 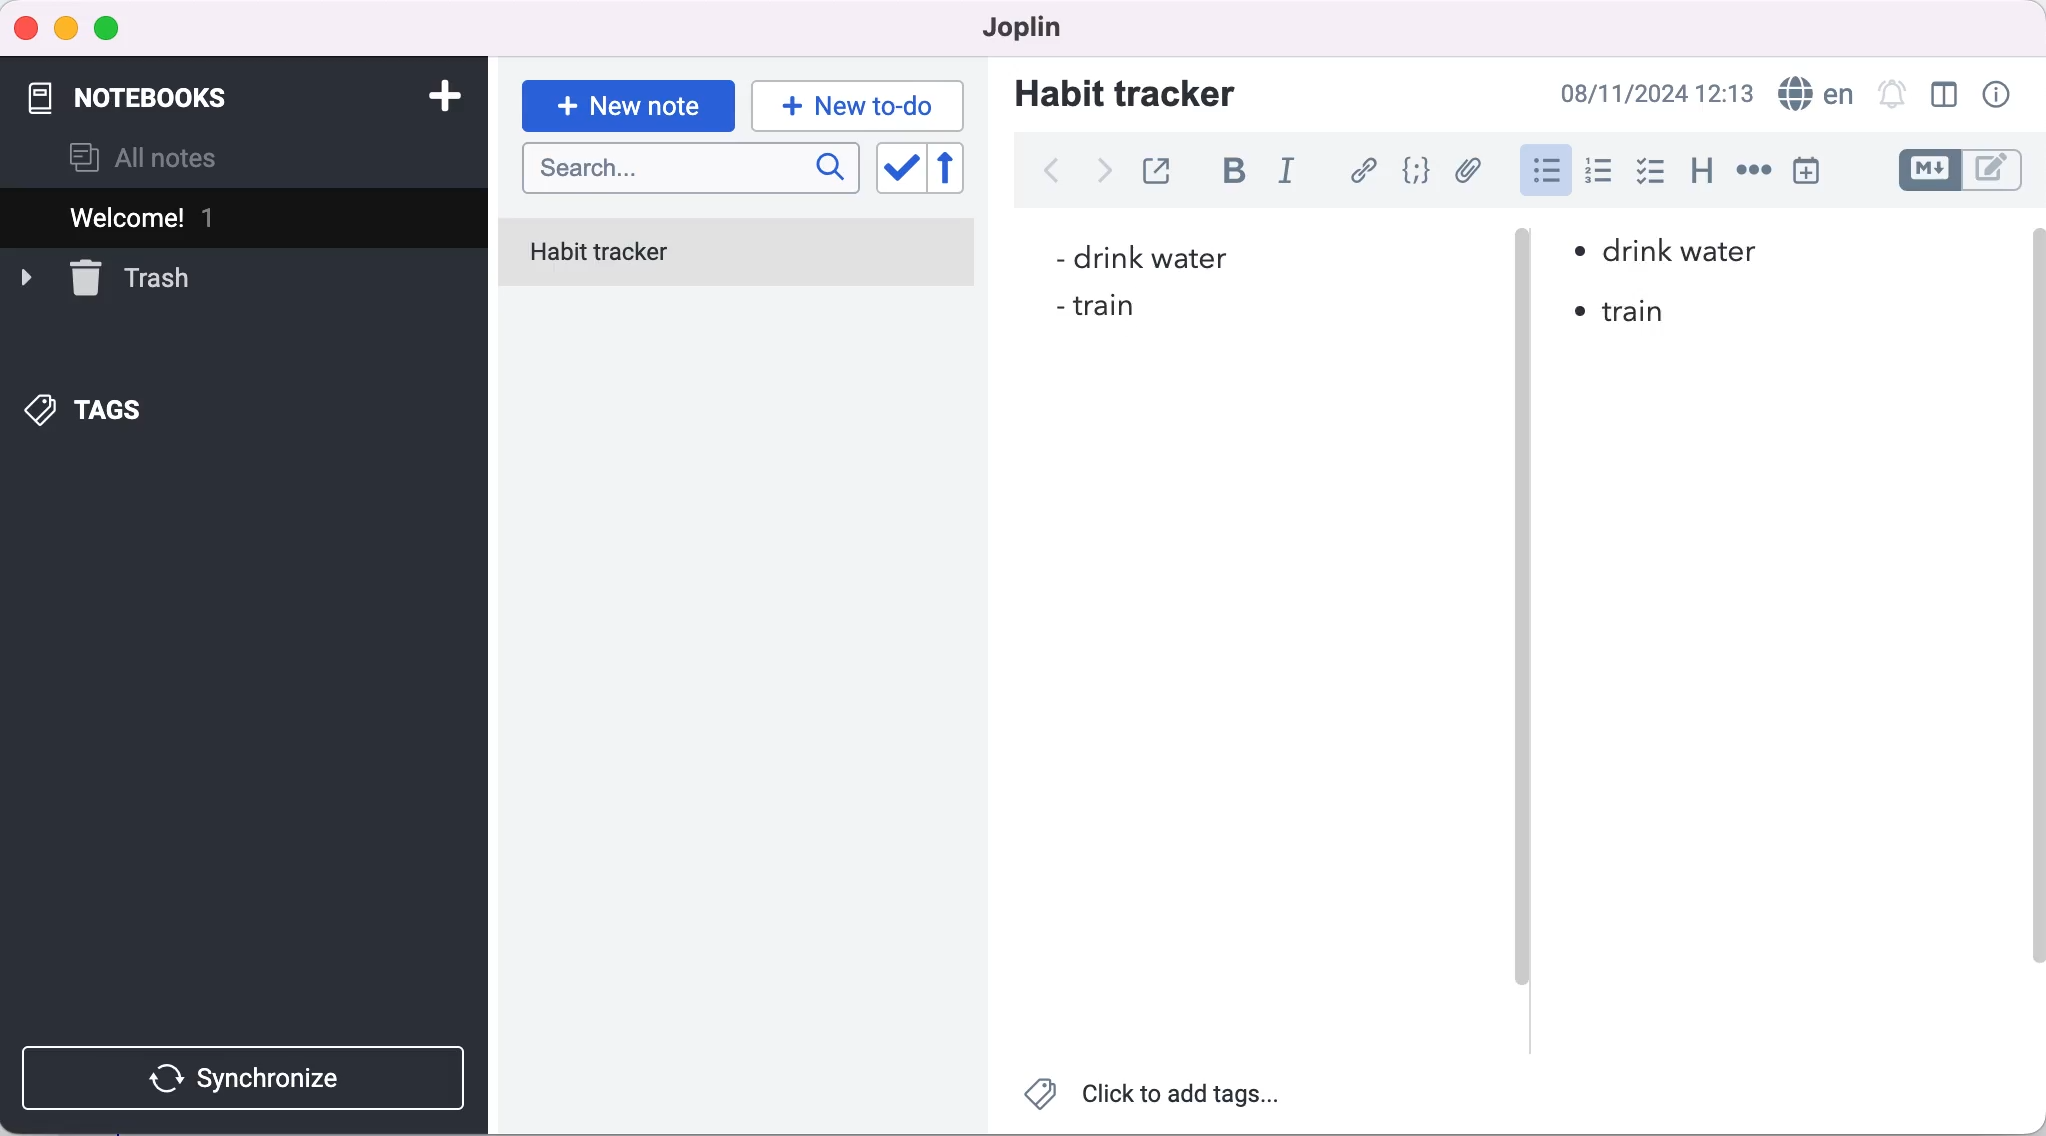 I want to click on code, so click(x=1419, y=171).